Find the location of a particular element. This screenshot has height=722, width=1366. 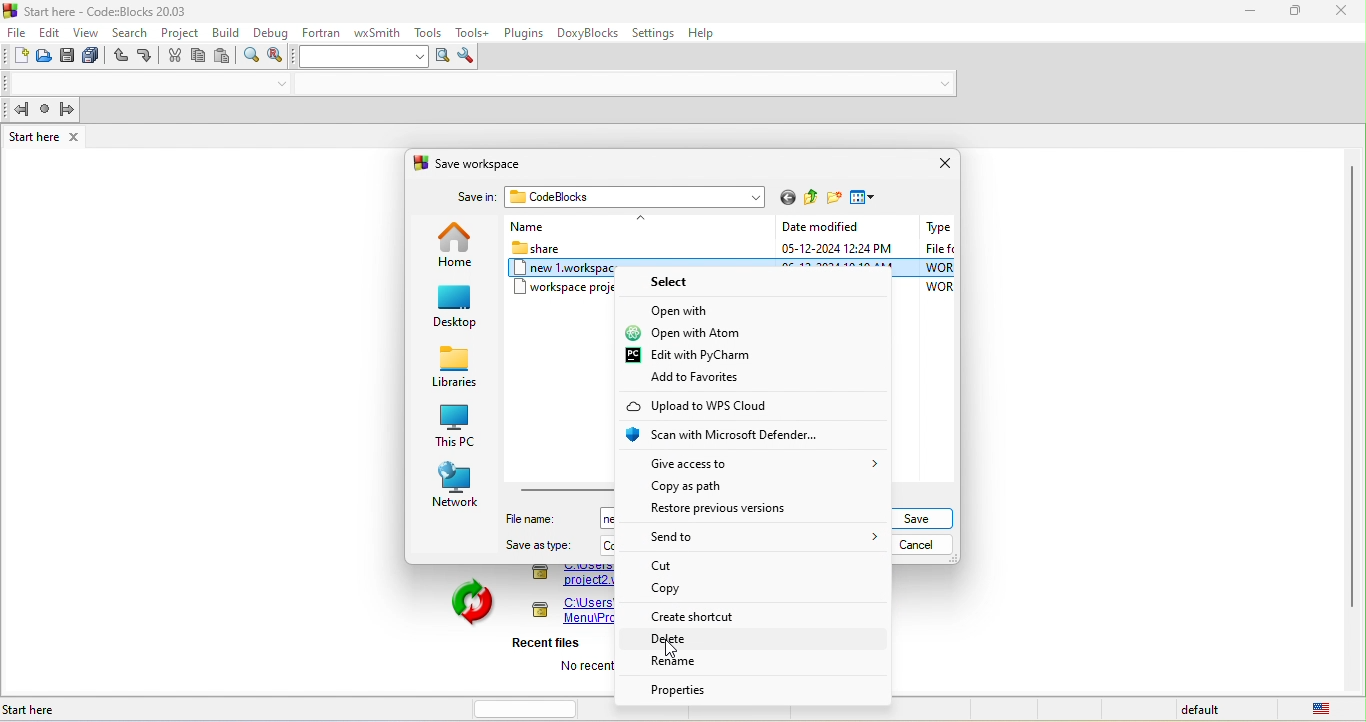

send to is located at coordinates (762, 540).